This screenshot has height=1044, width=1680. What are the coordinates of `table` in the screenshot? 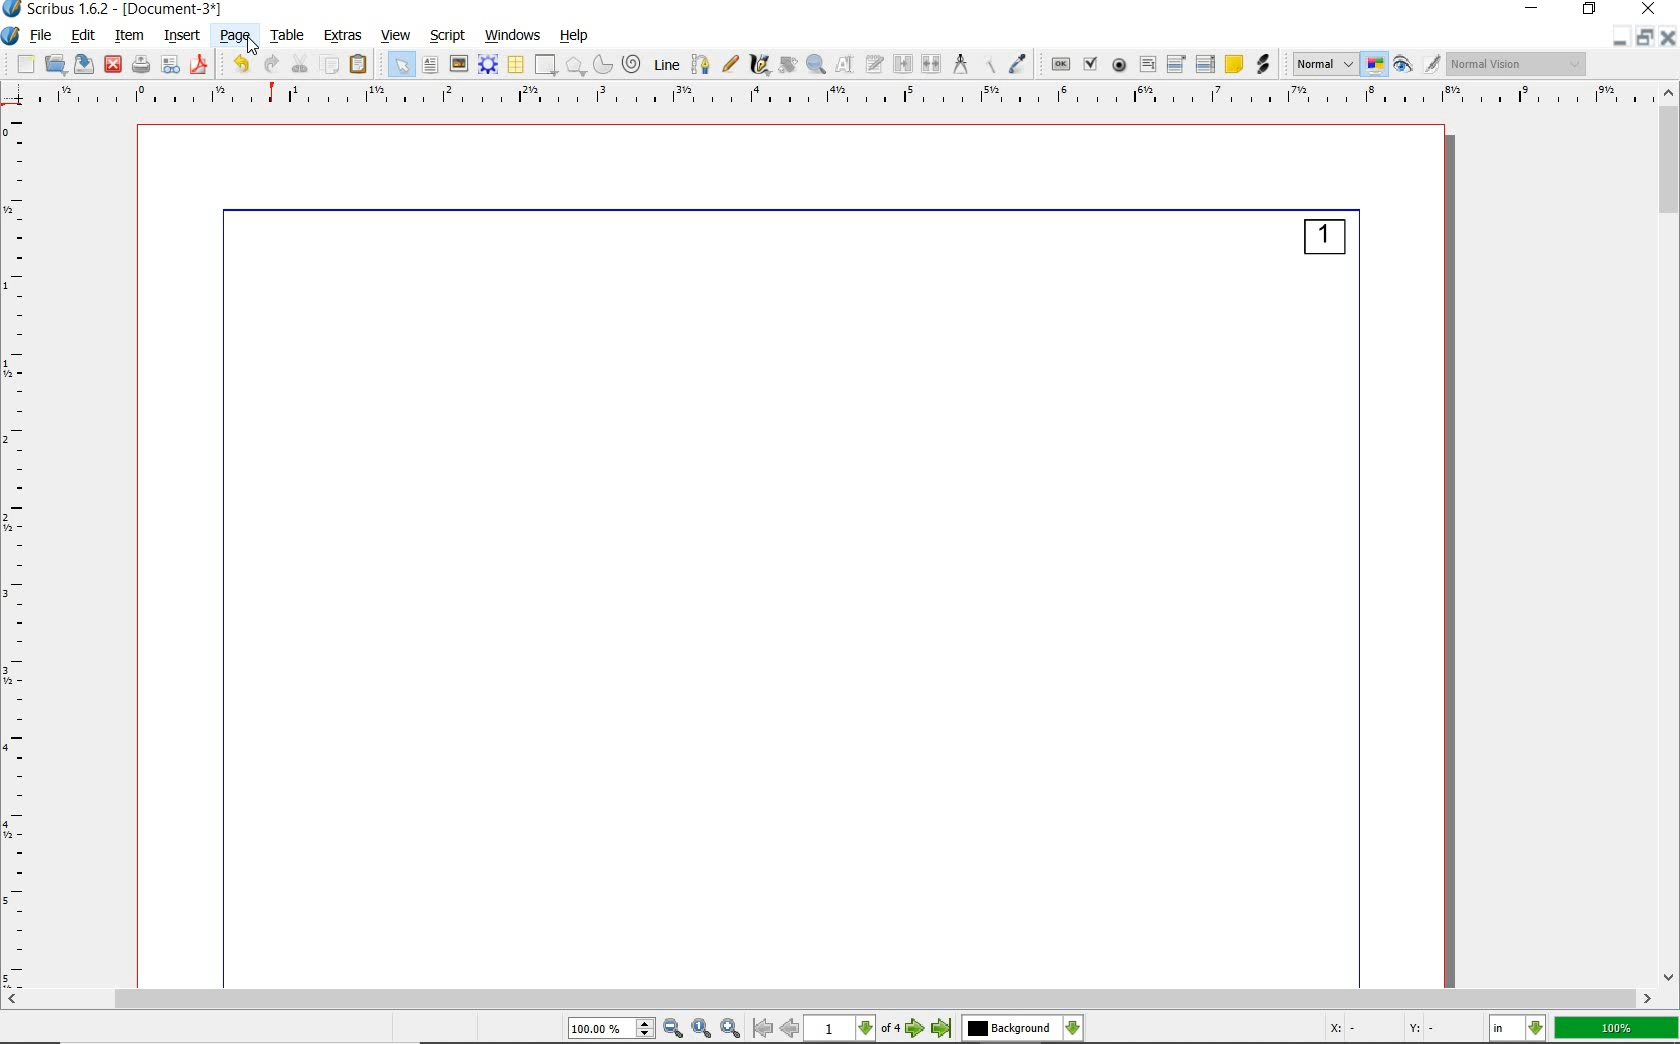 It's located at (287, 35).